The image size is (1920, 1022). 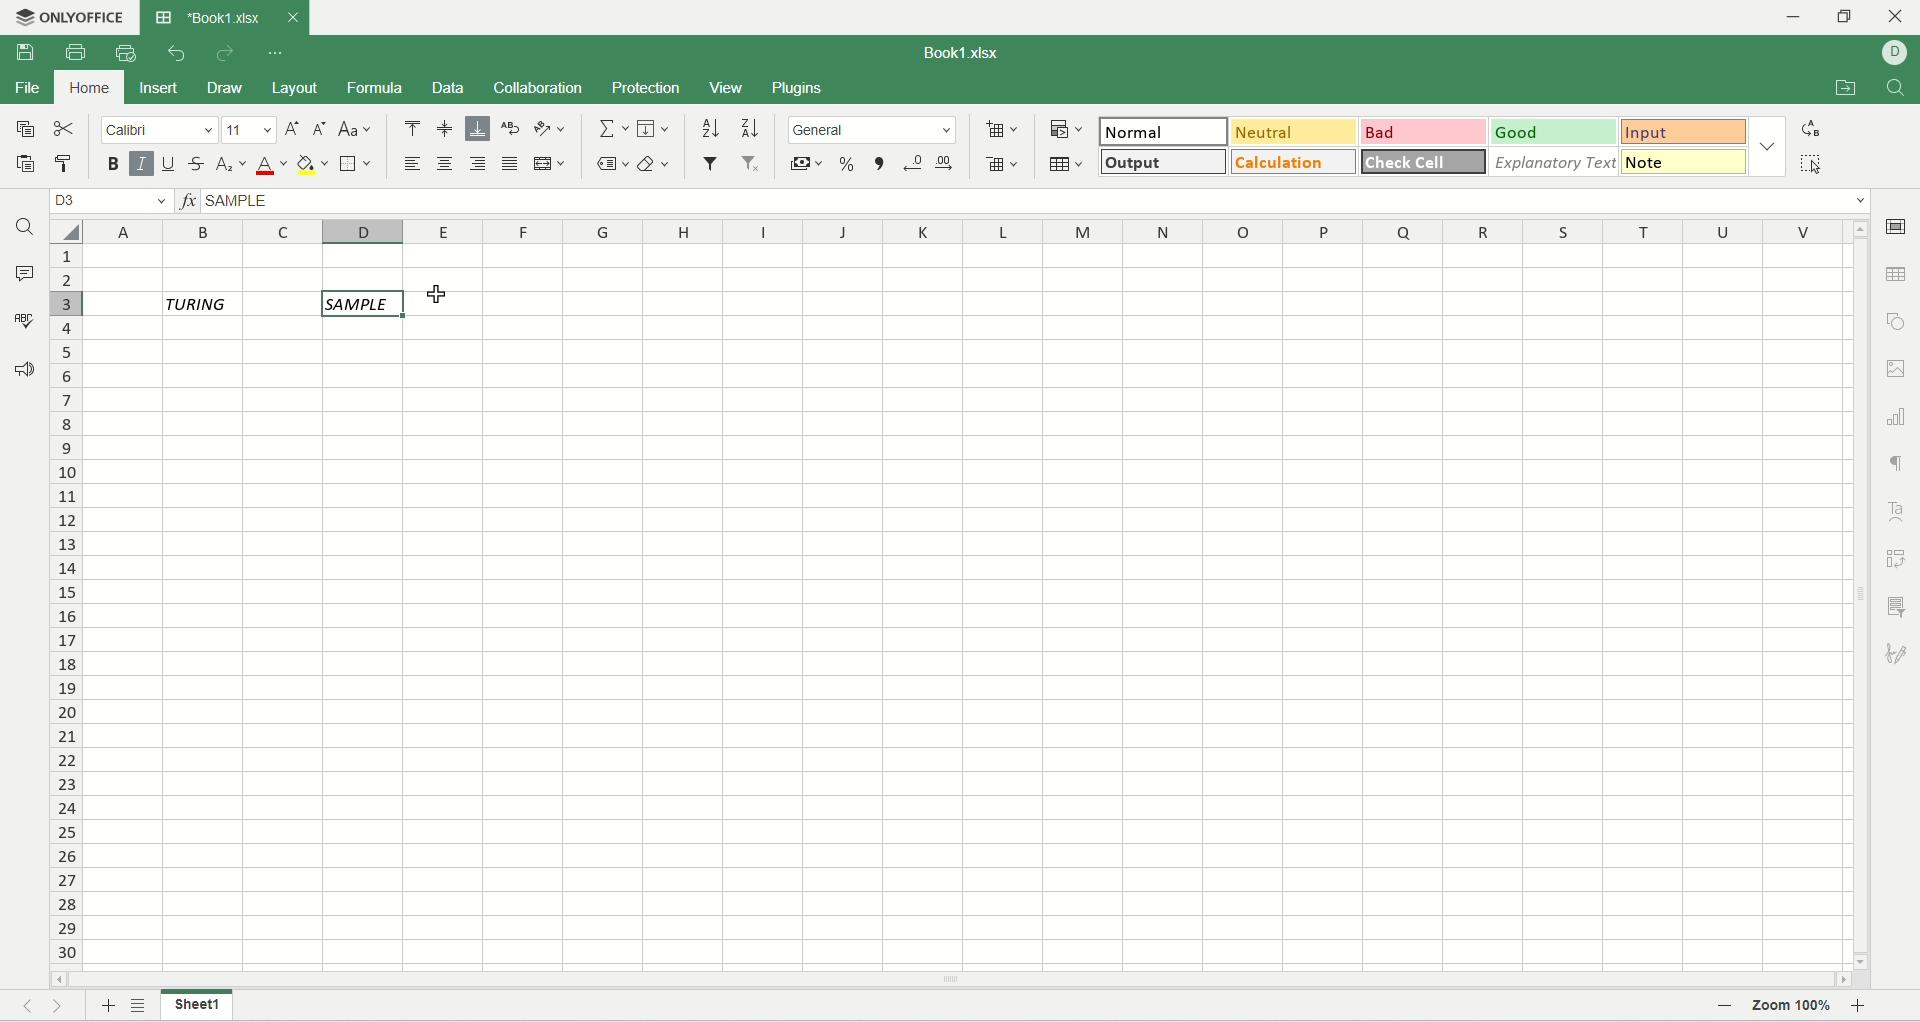 I want to click on paragraph settings, so click(x=1898, y=463).